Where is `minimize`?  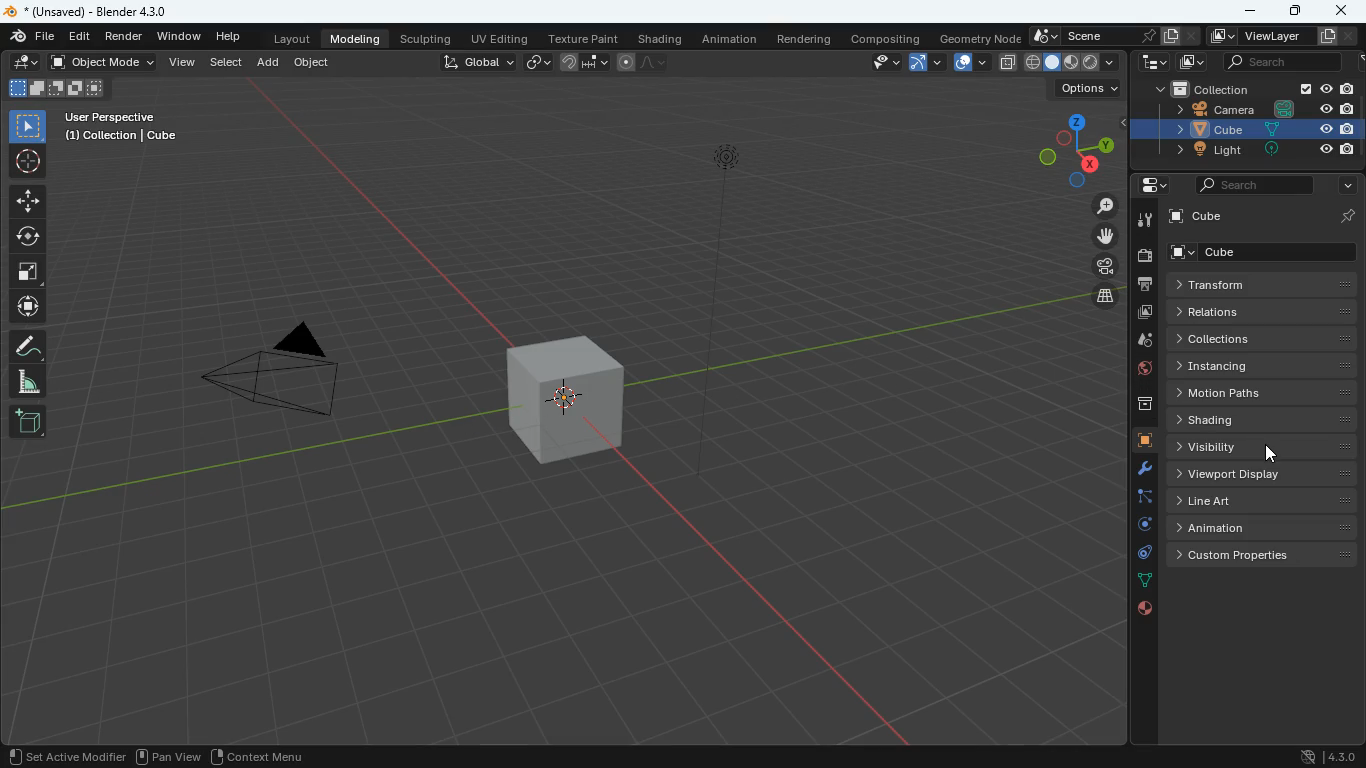 minimize is located at coordinates (1246, 12).